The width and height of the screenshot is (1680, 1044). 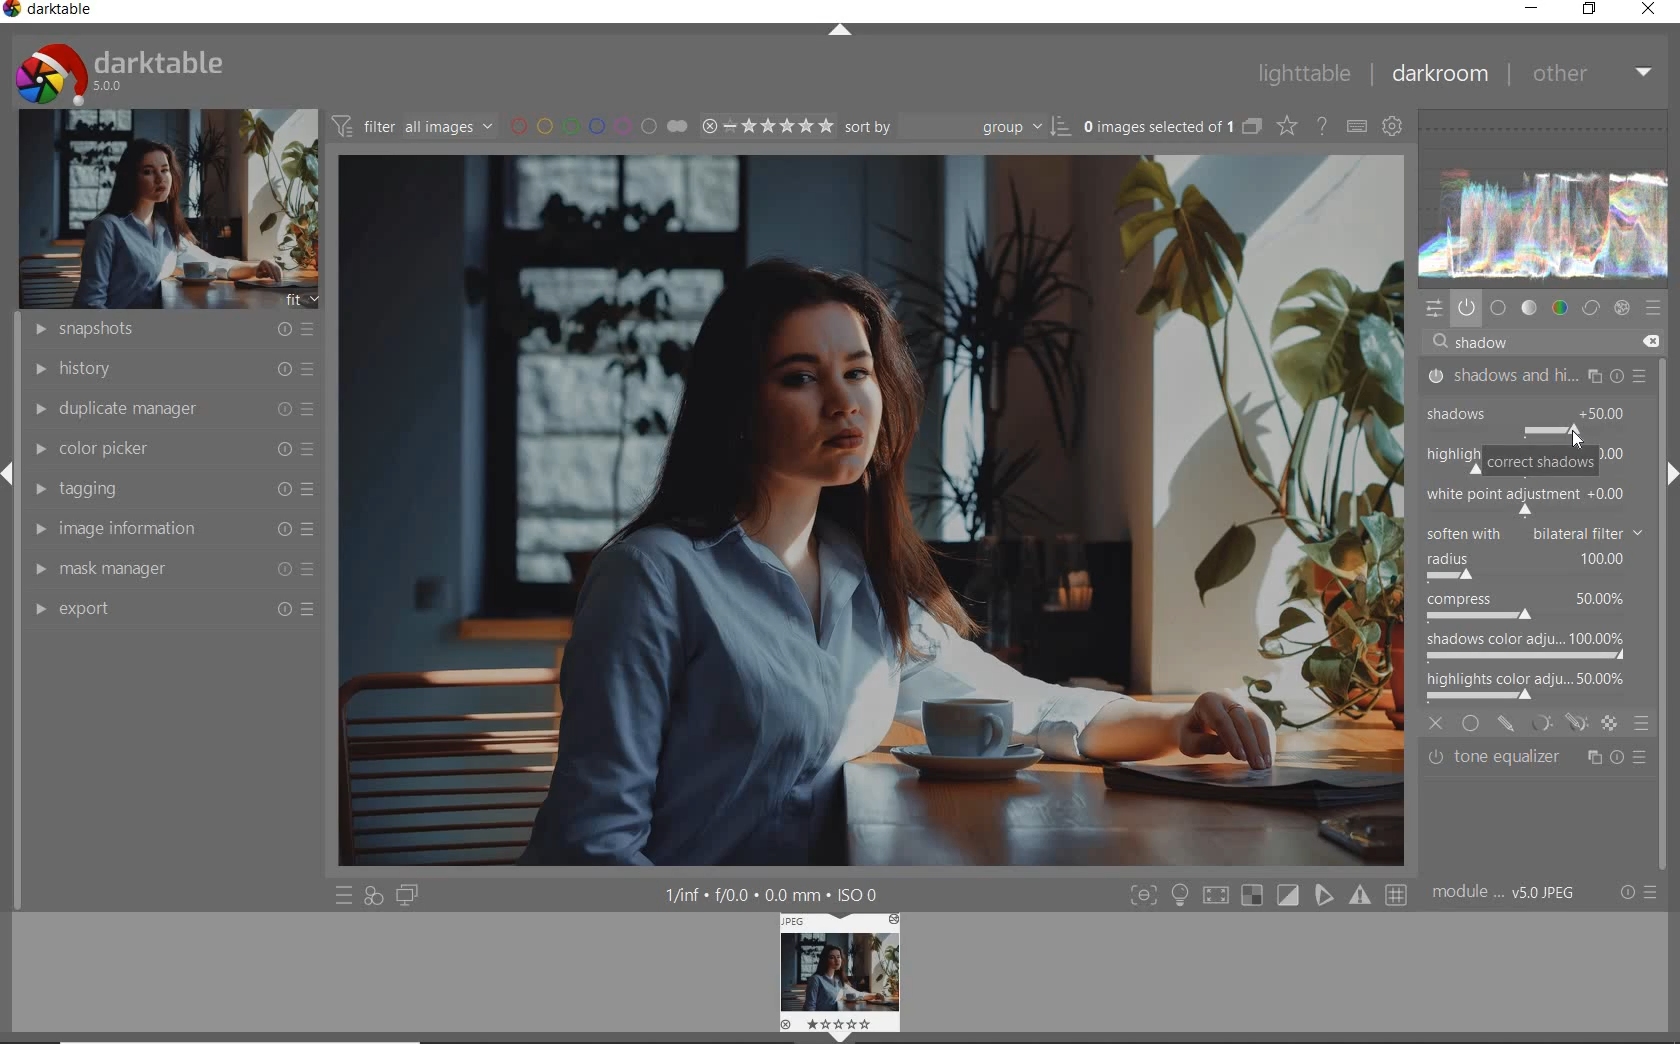 What do you see at coordinates (1525, 566) in the screenshot?
I see `radius` at bounding box center [1525, 566].